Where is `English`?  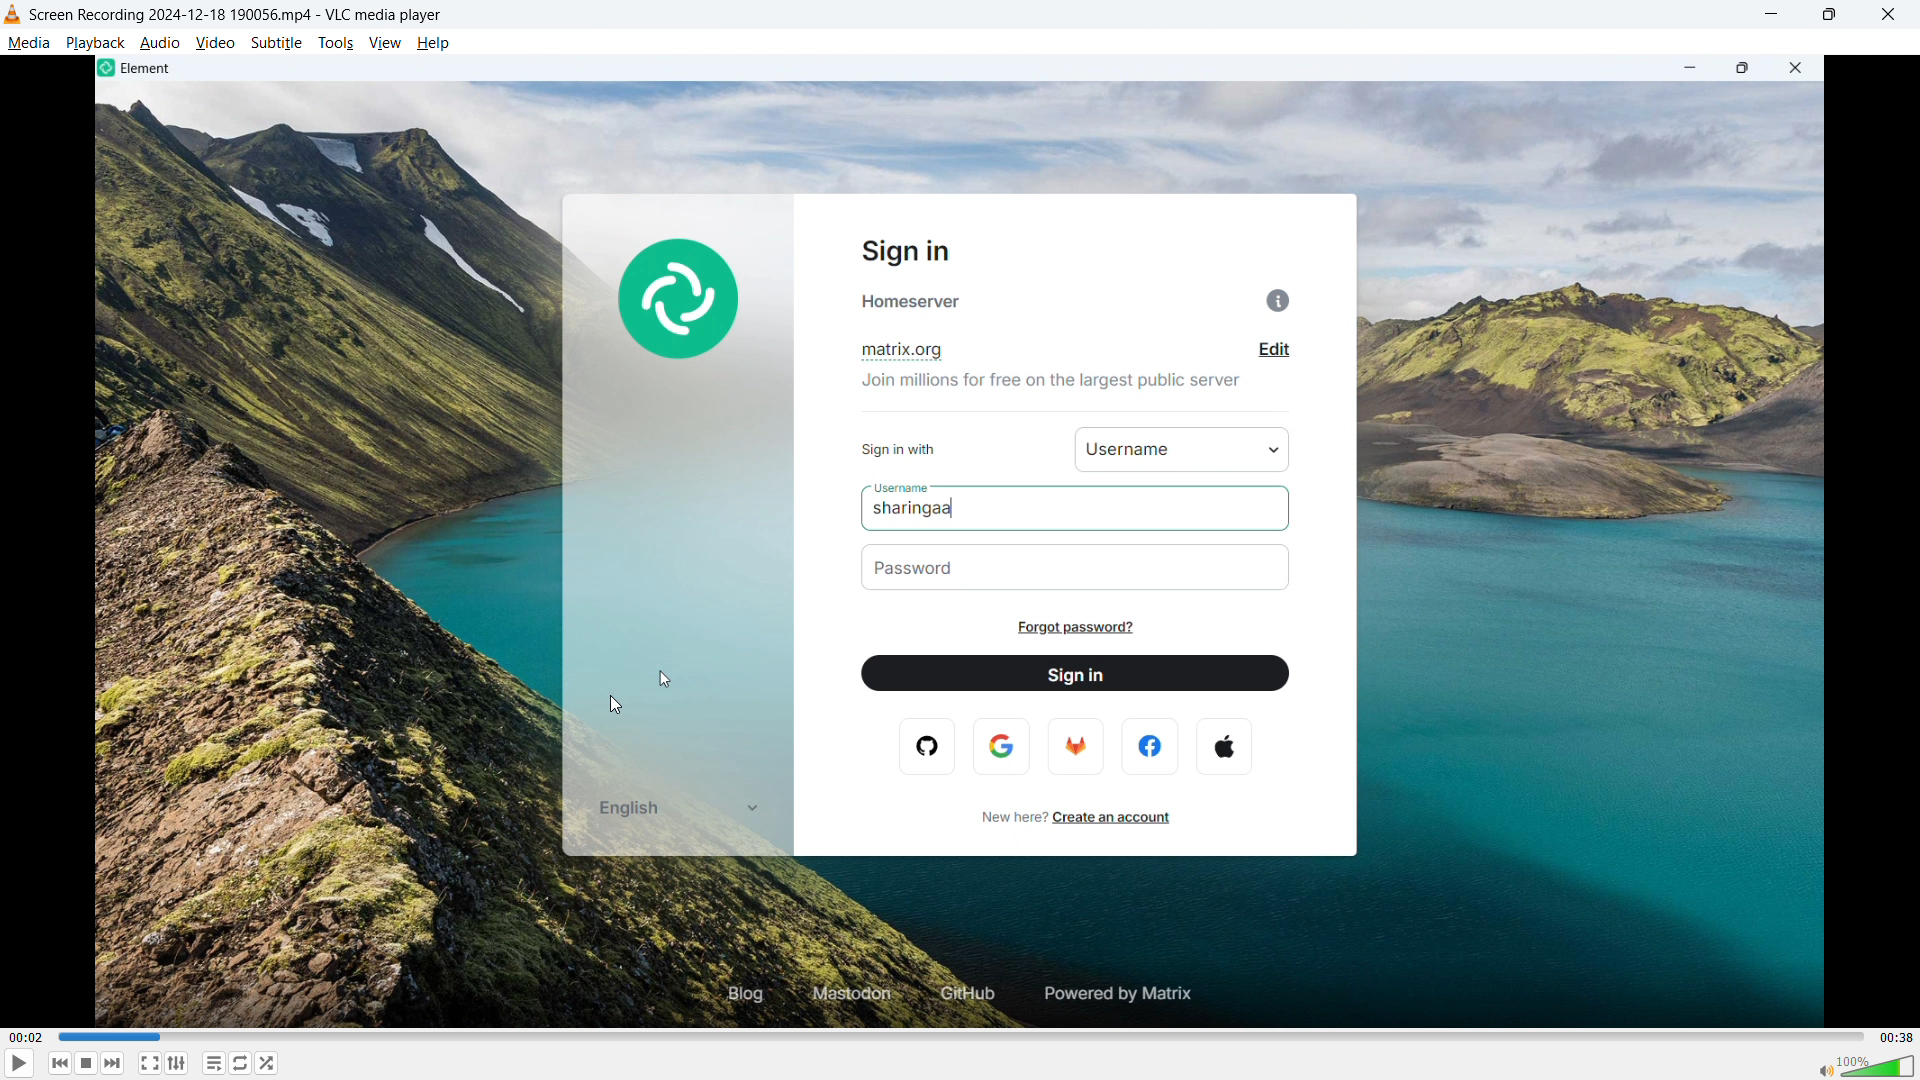
English is located at coordinates (630, 810).